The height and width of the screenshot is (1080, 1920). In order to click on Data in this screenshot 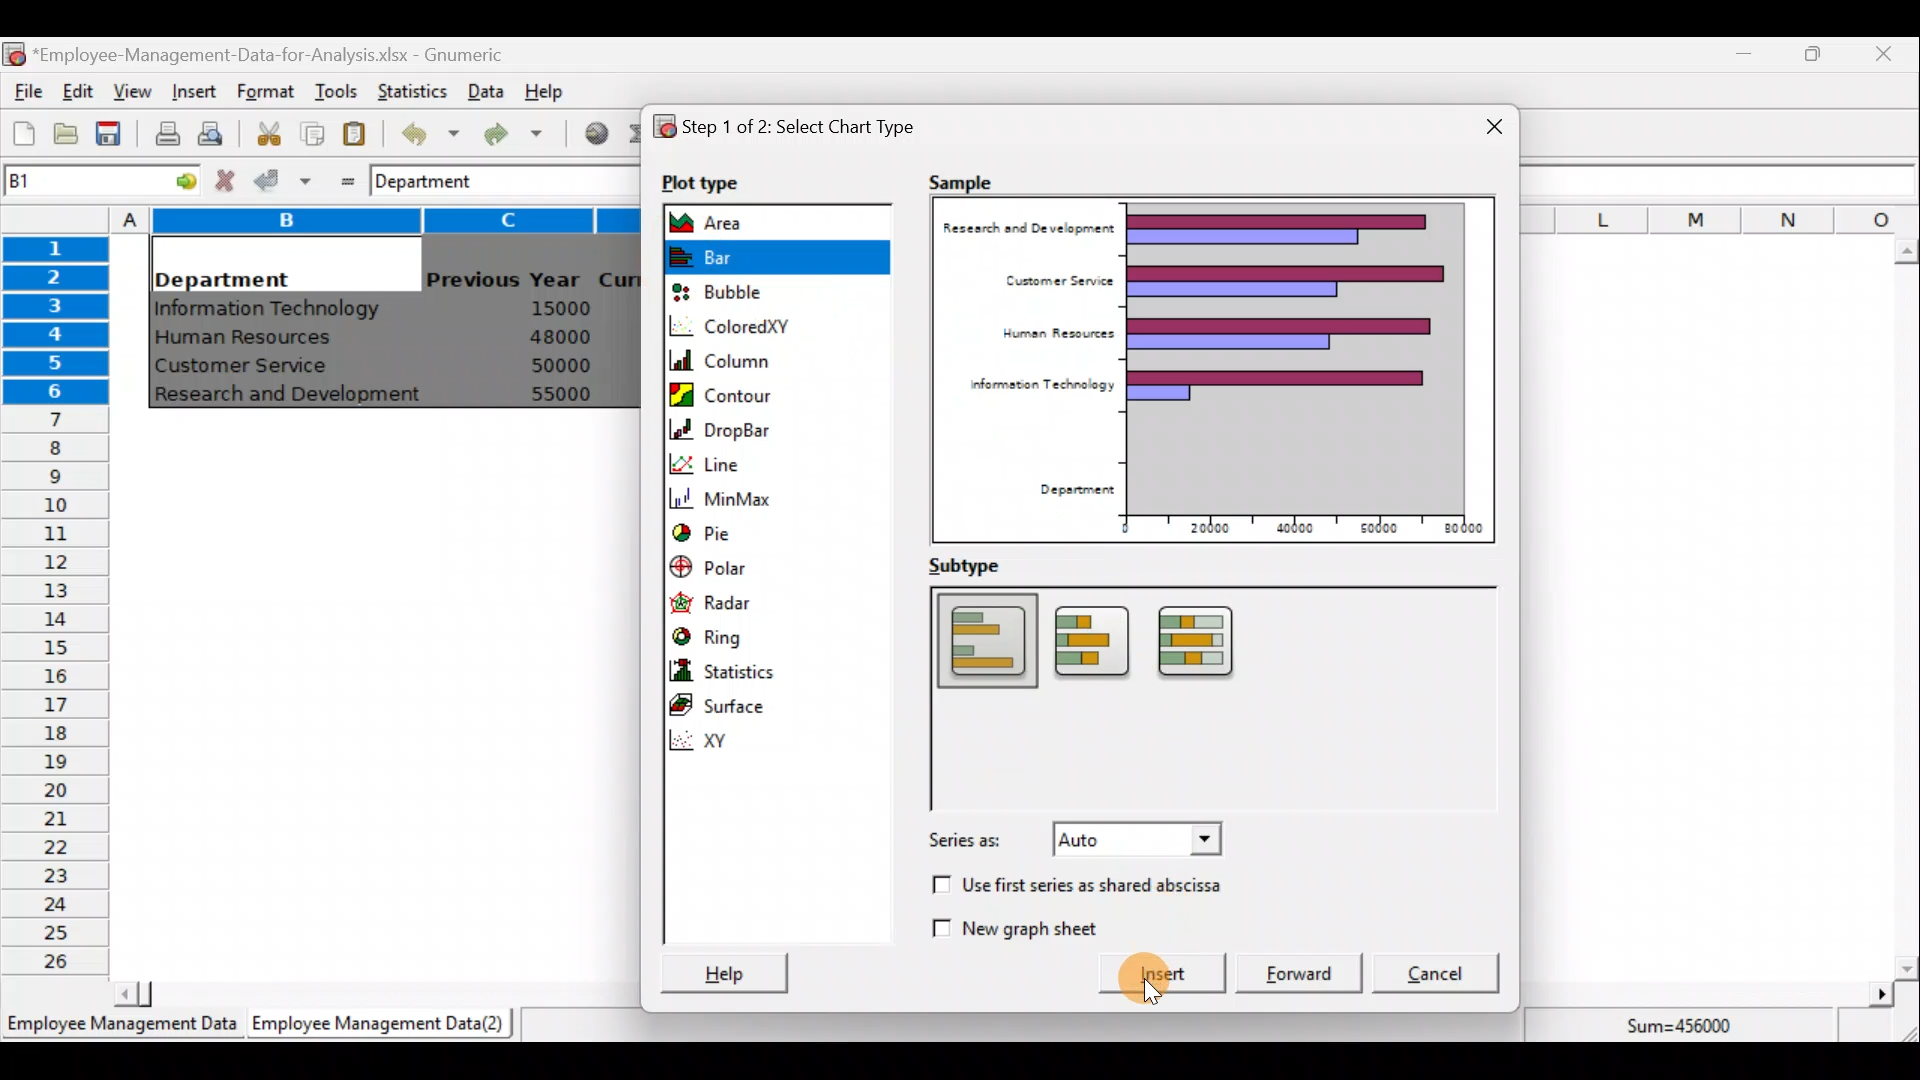, I will do `click(486, 91)`.